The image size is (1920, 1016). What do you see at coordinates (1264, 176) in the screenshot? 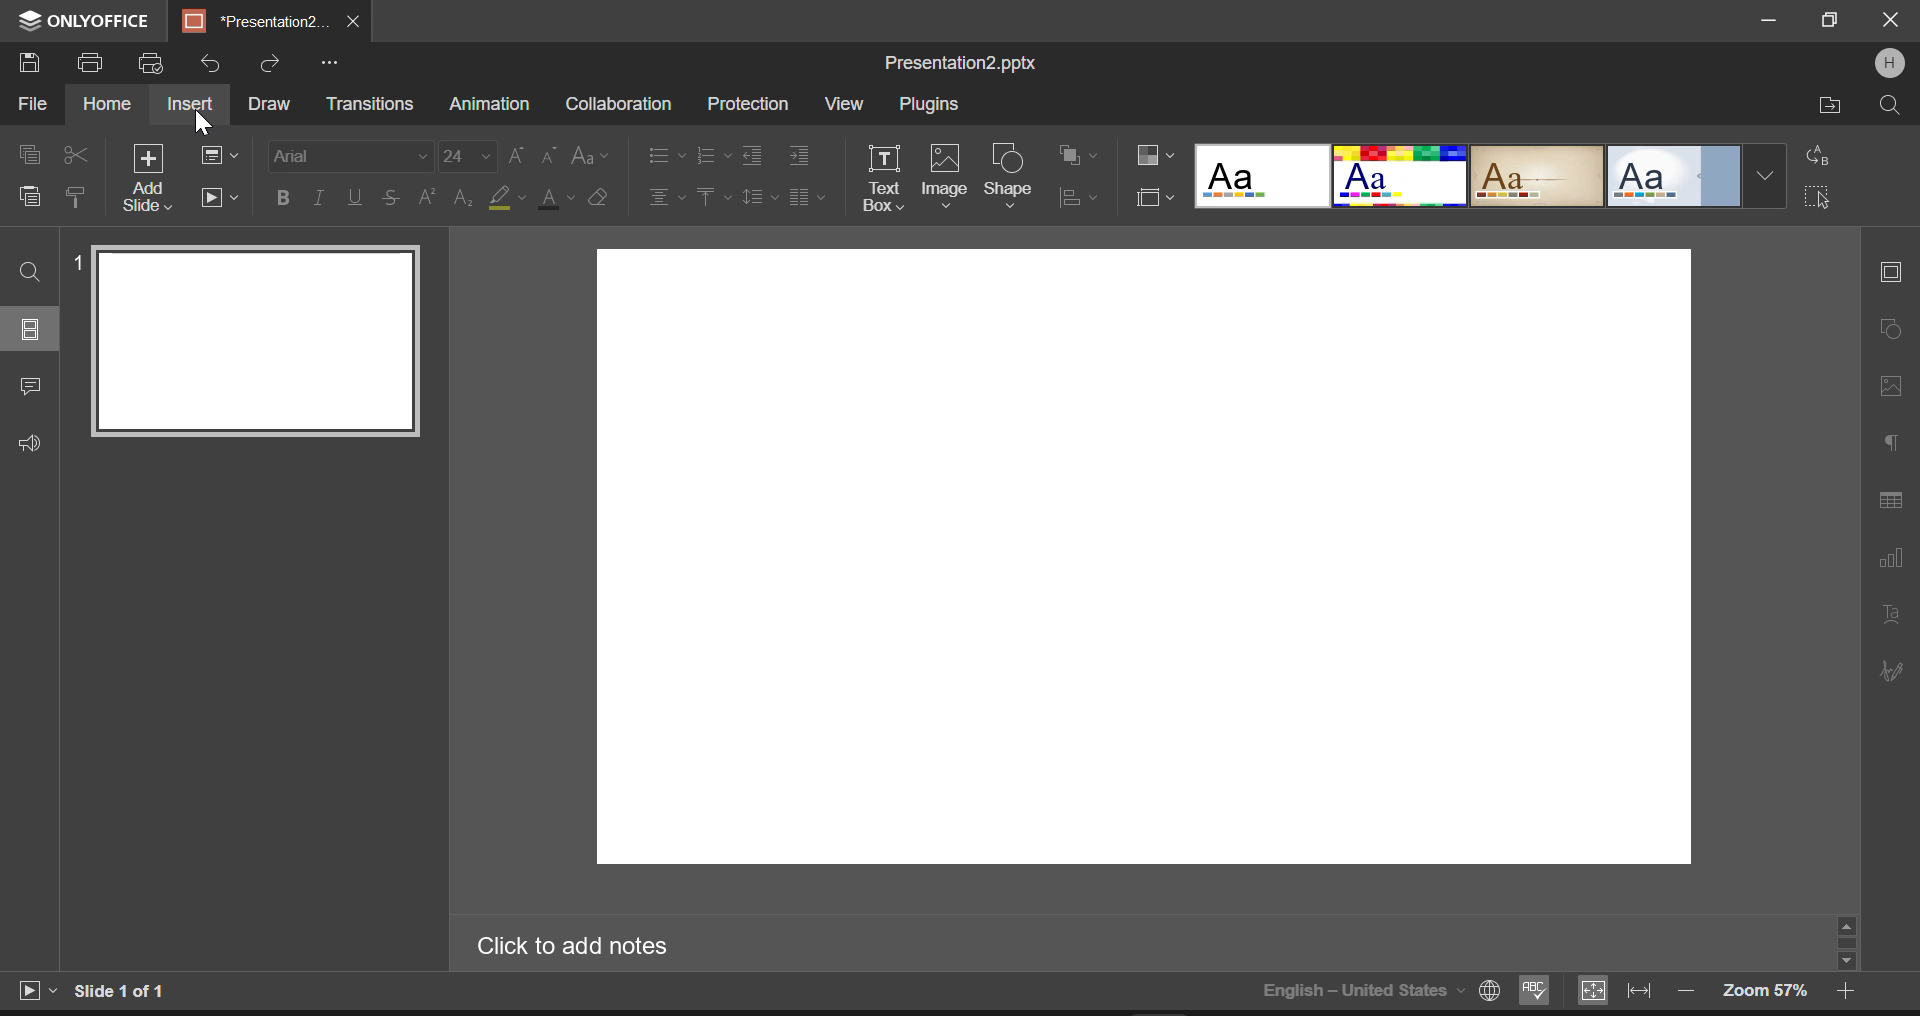
I see `Blank` at bounding box center [1264, 176].